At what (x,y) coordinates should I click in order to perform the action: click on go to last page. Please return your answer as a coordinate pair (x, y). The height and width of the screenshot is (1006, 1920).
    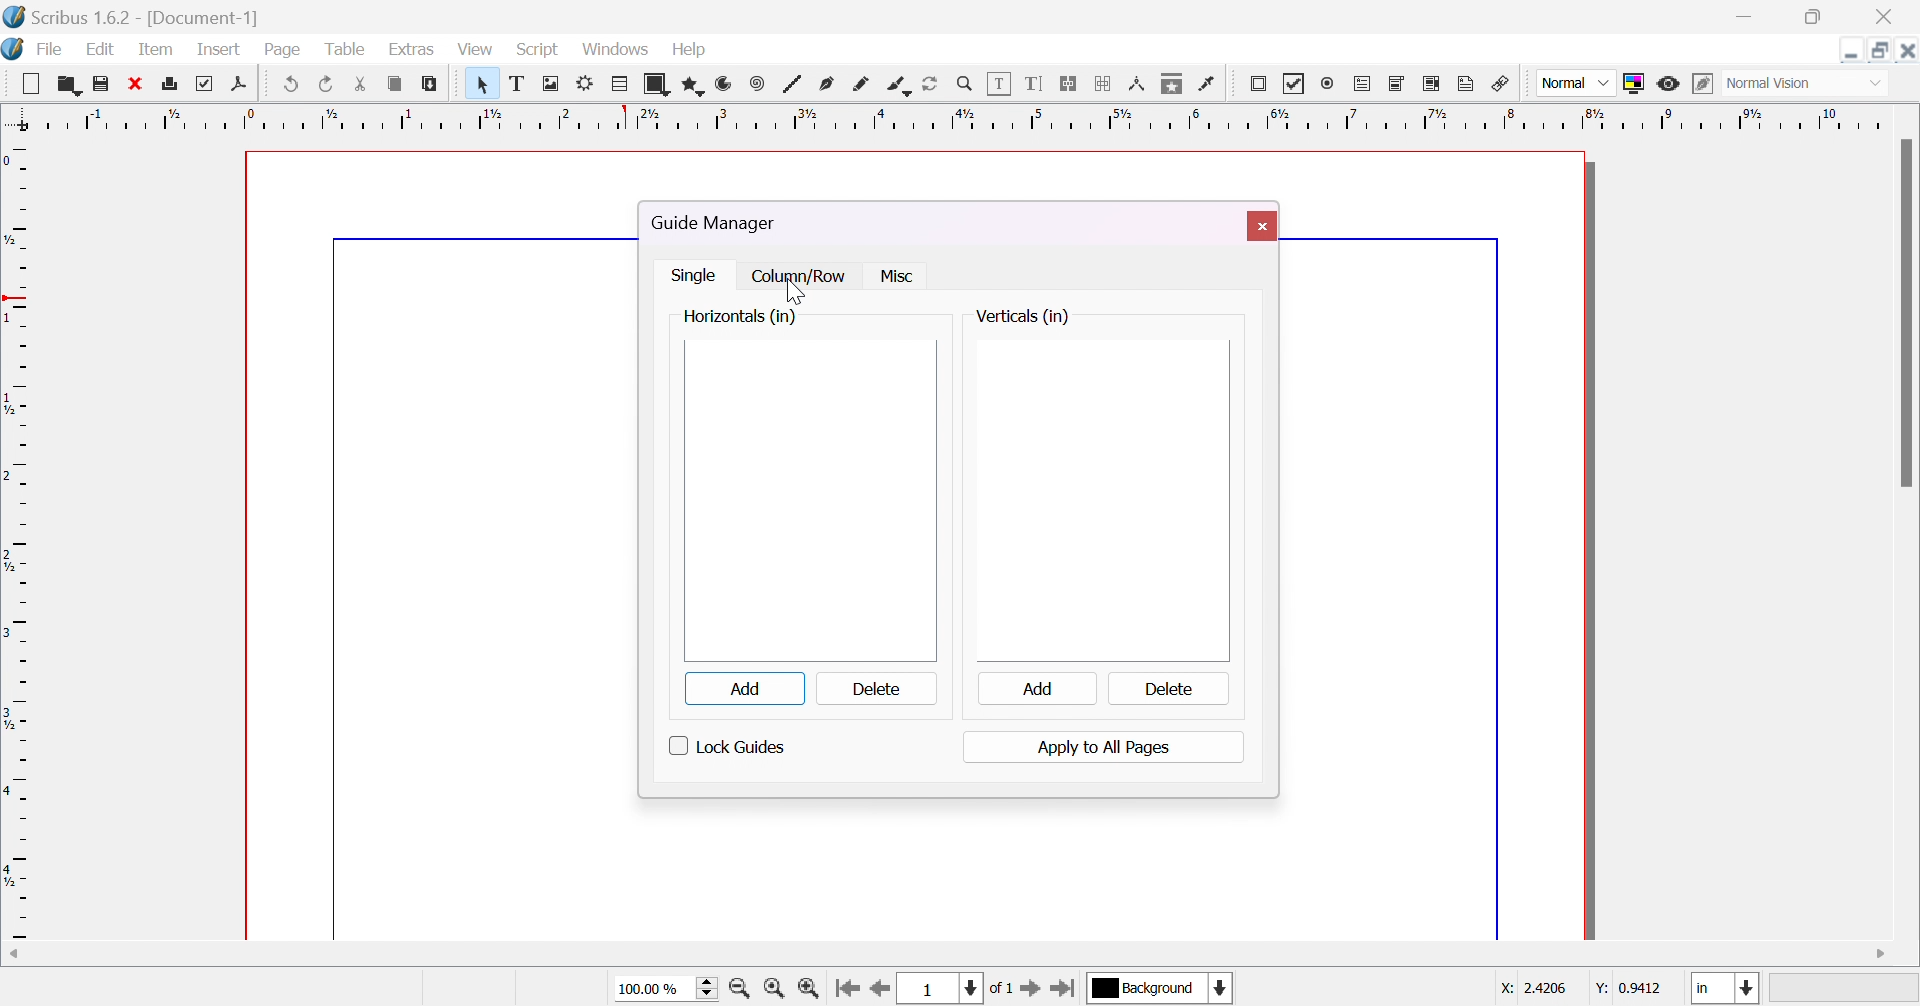
    Looking at the image, I should click on (1067, 987).